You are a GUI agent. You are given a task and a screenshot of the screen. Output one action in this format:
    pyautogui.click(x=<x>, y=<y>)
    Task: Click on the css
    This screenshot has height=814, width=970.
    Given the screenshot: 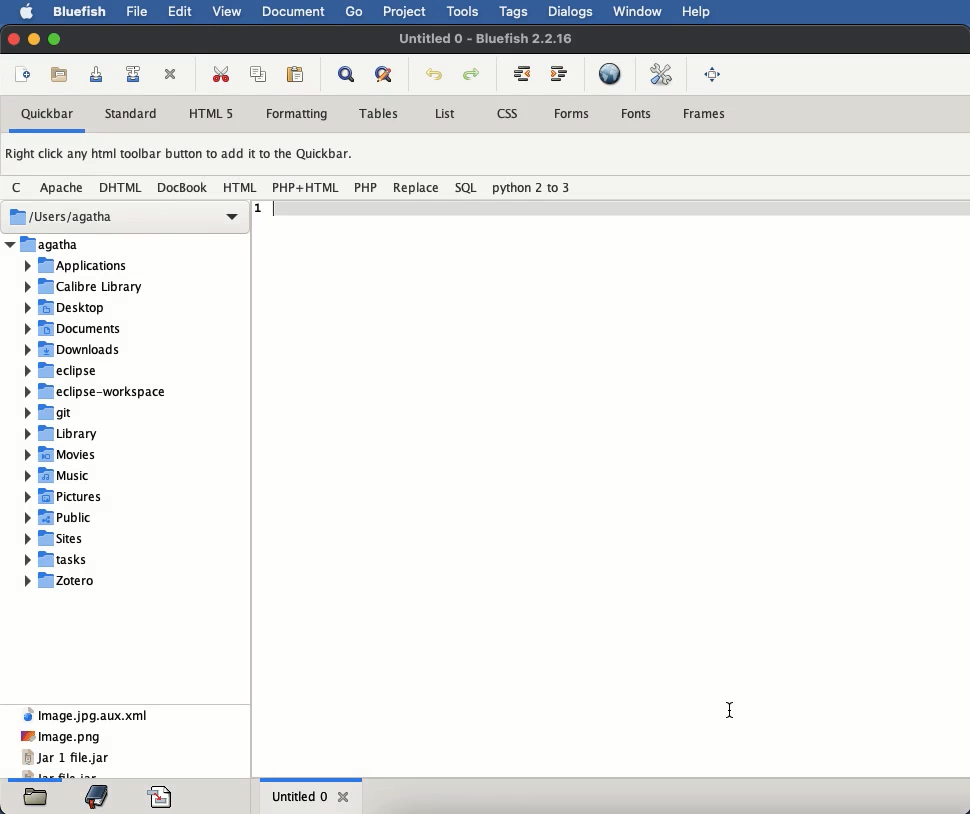 What is the action you would take?
    pyautogui.click(x=509, y=112)
    